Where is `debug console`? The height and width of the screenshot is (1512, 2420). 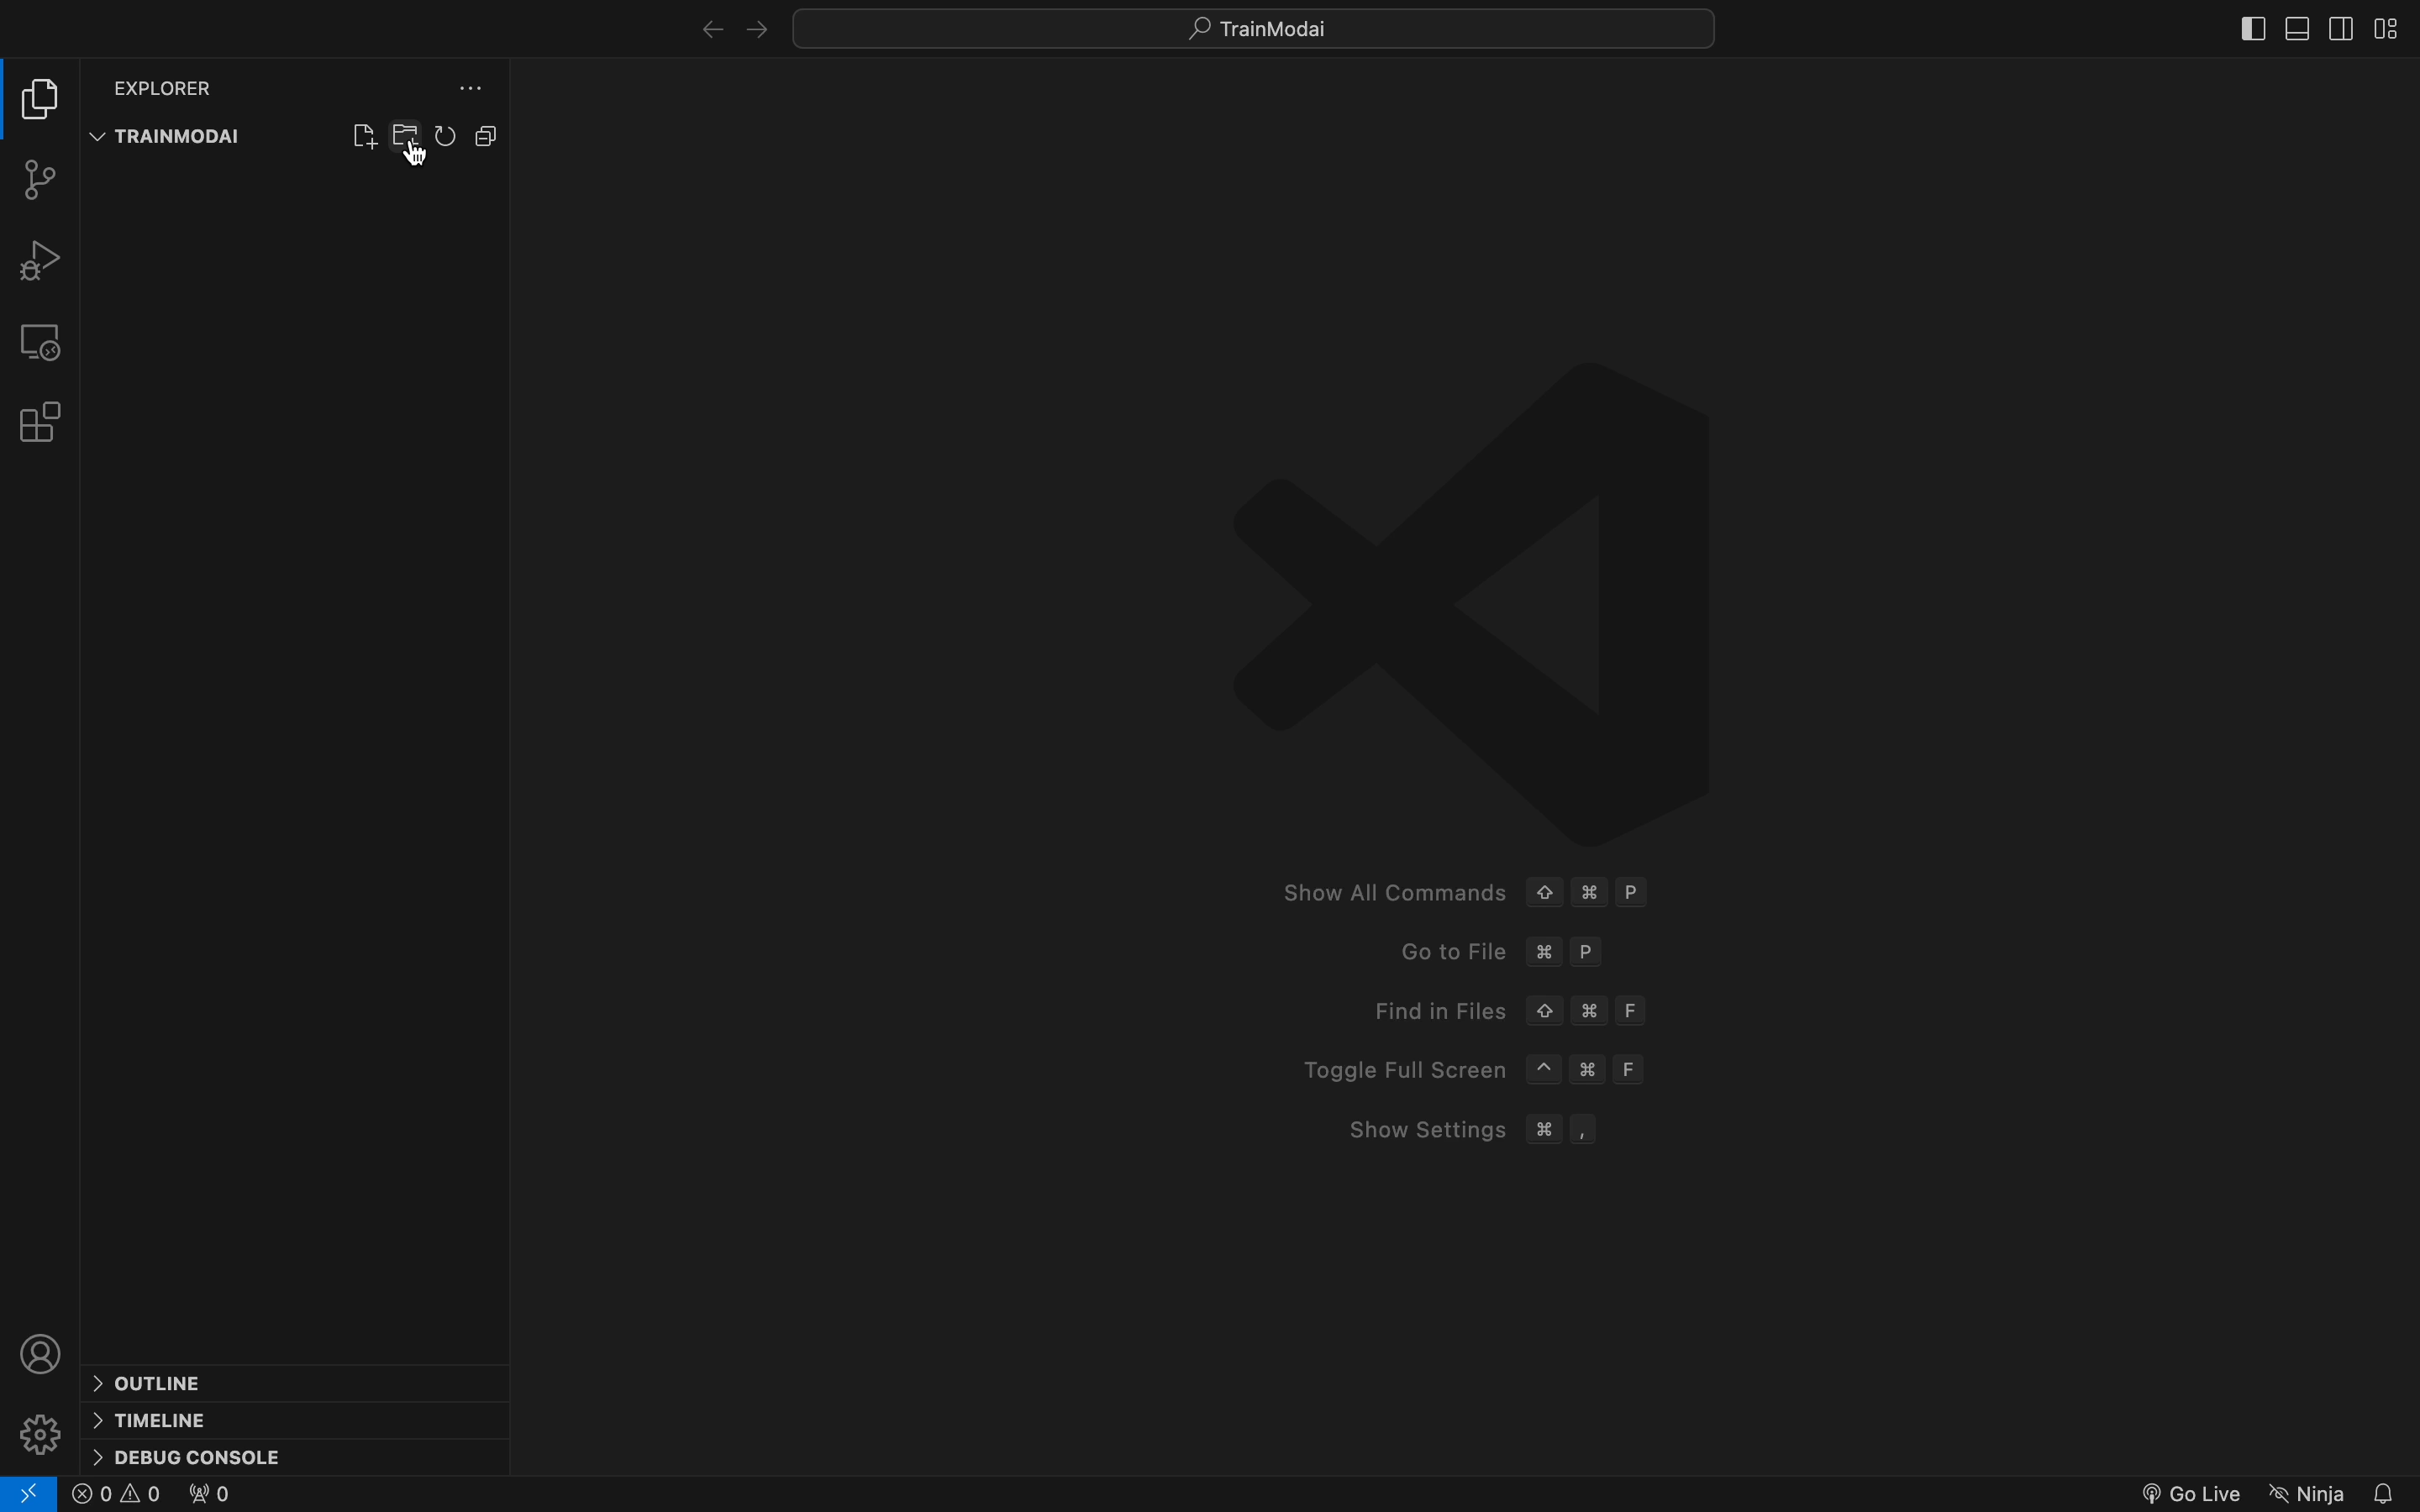
debug console is located at coordinates (195, 1453).